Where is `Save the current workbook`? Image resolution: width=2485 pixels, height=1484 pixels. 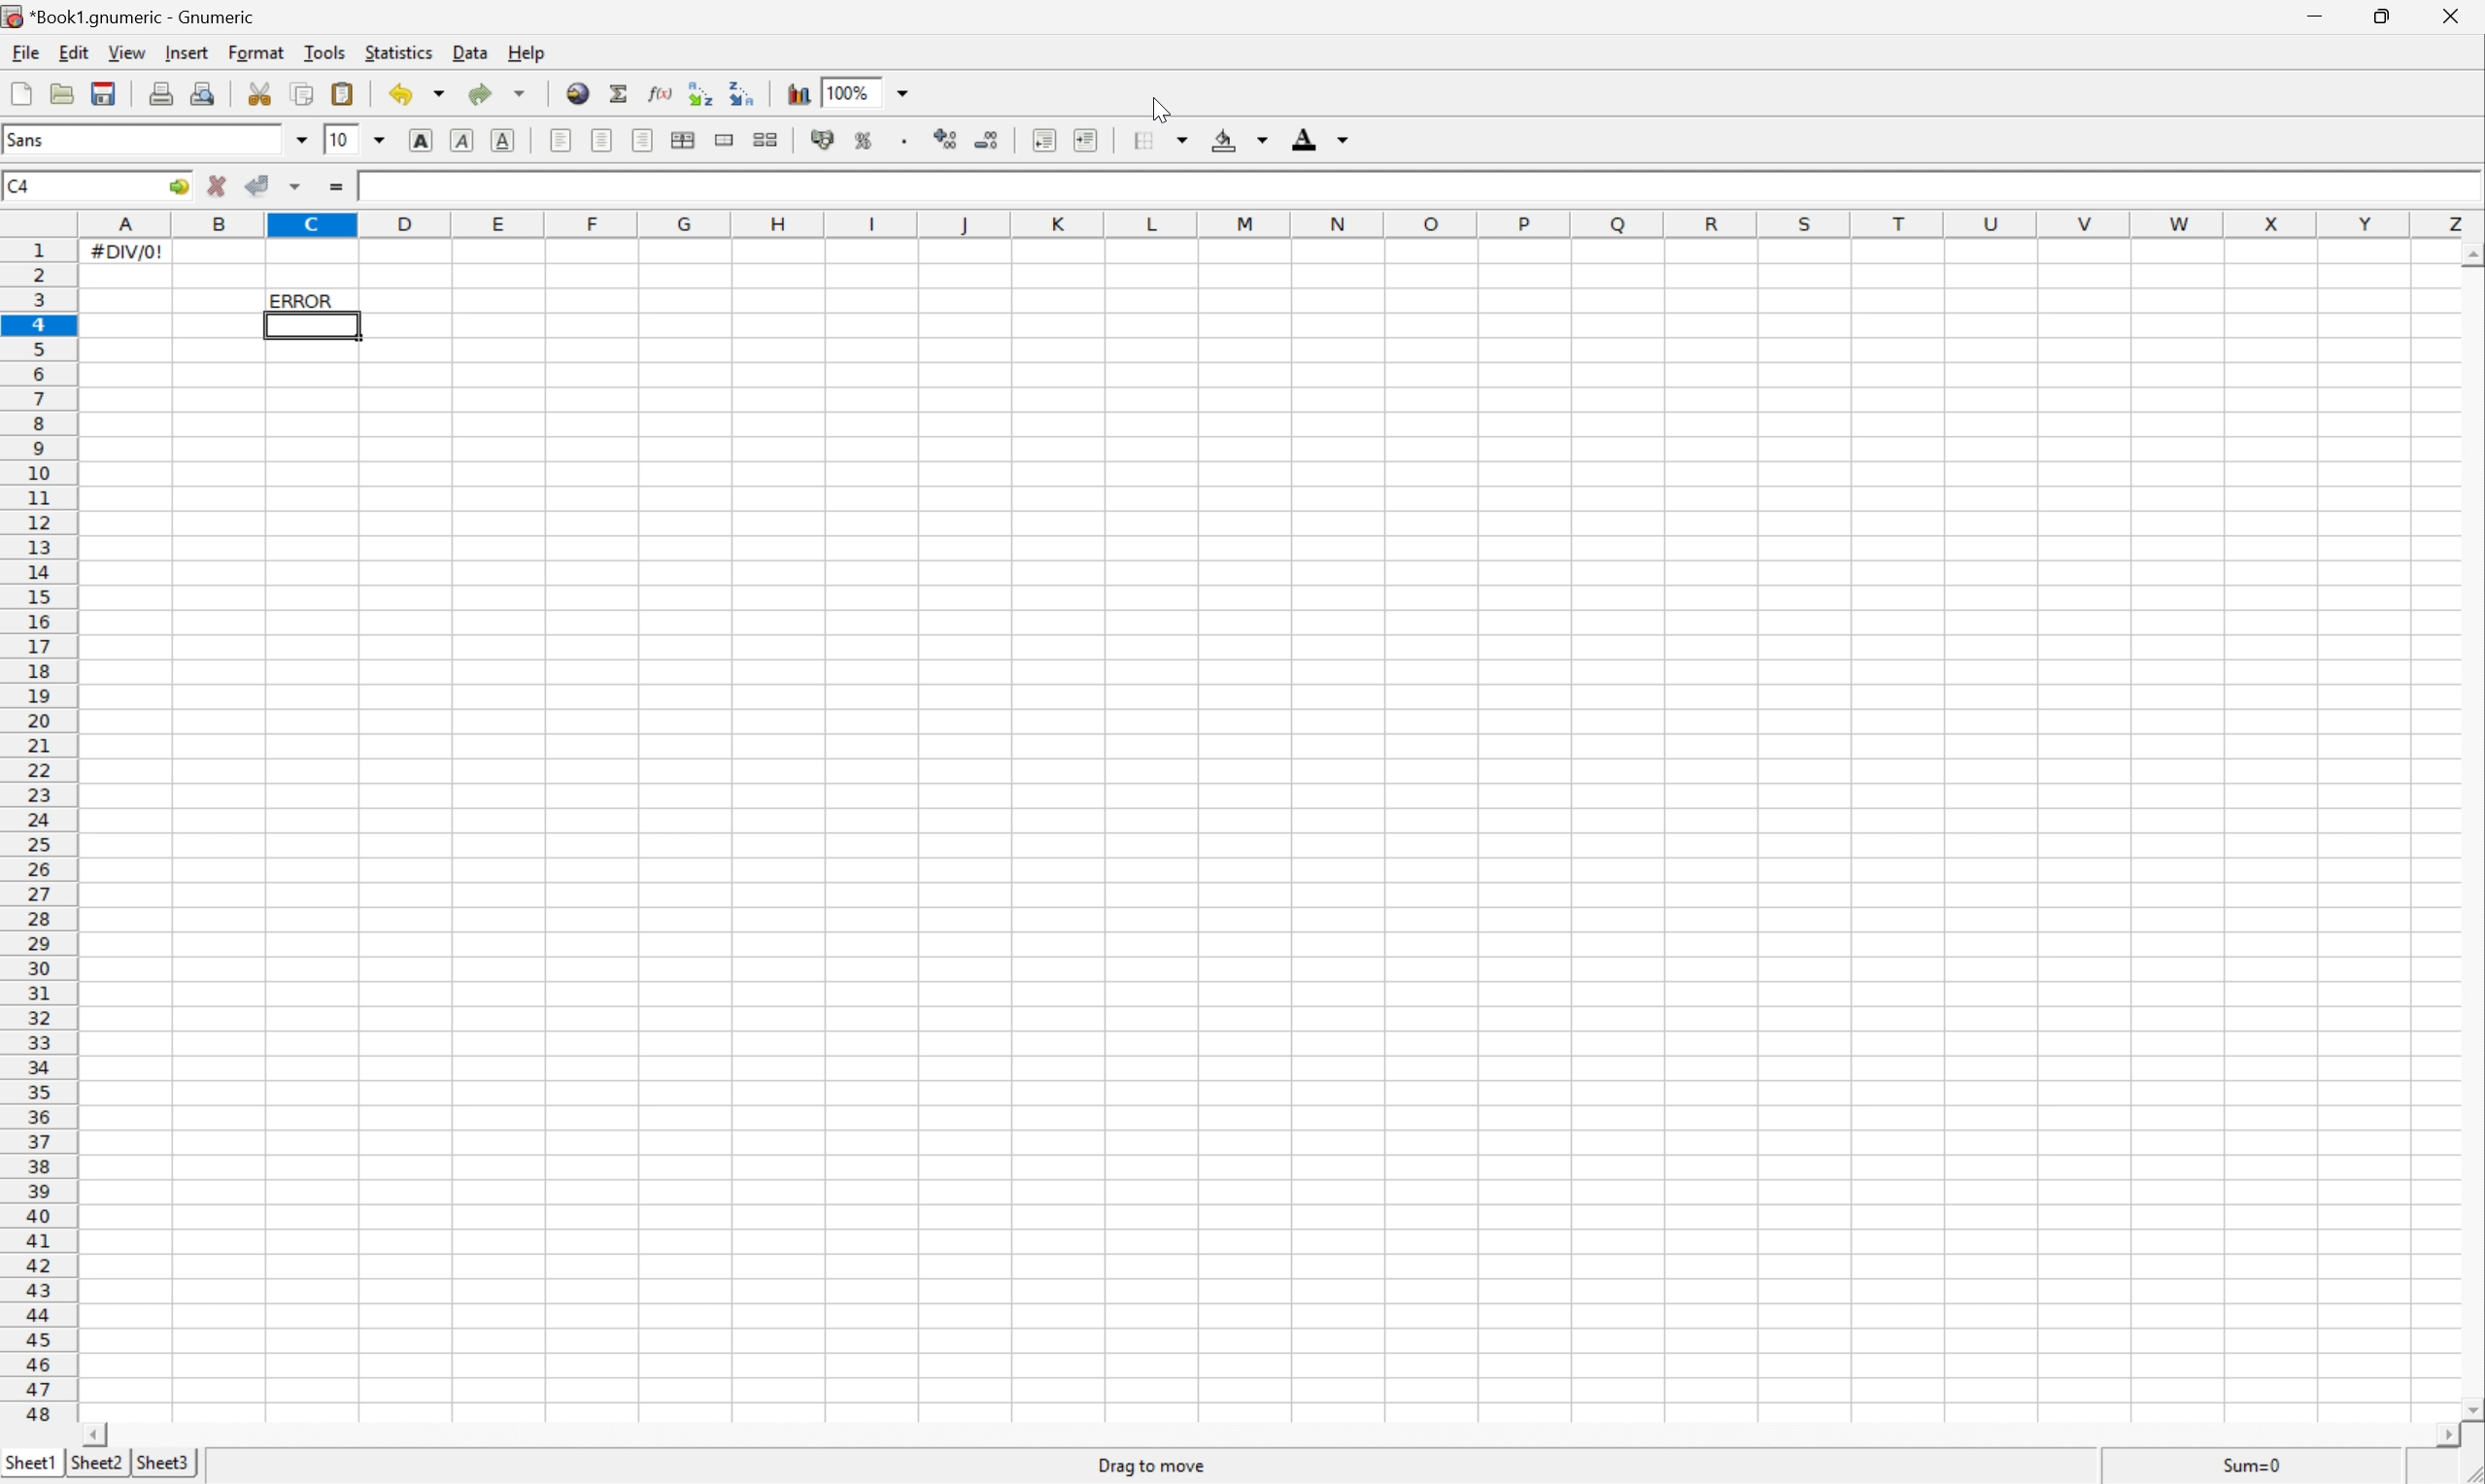
Save the current workbook is located at coordinates (106, 94).